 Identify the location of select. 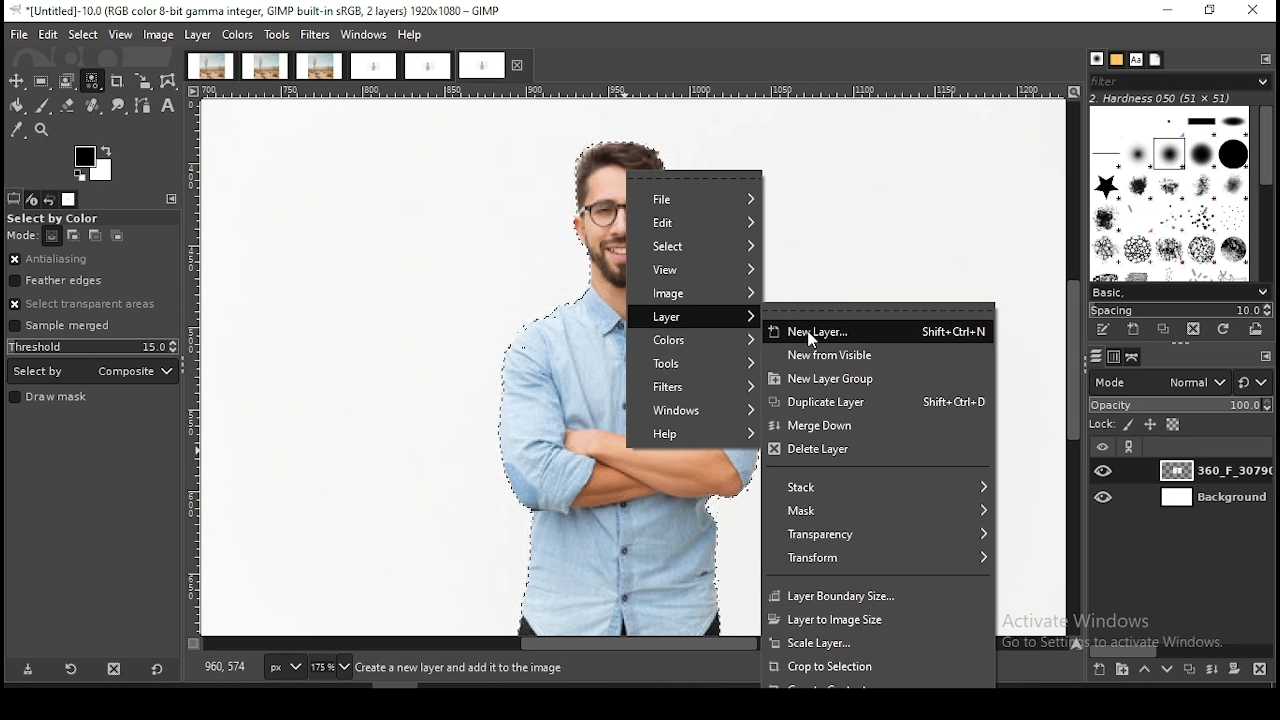
(693, 249).